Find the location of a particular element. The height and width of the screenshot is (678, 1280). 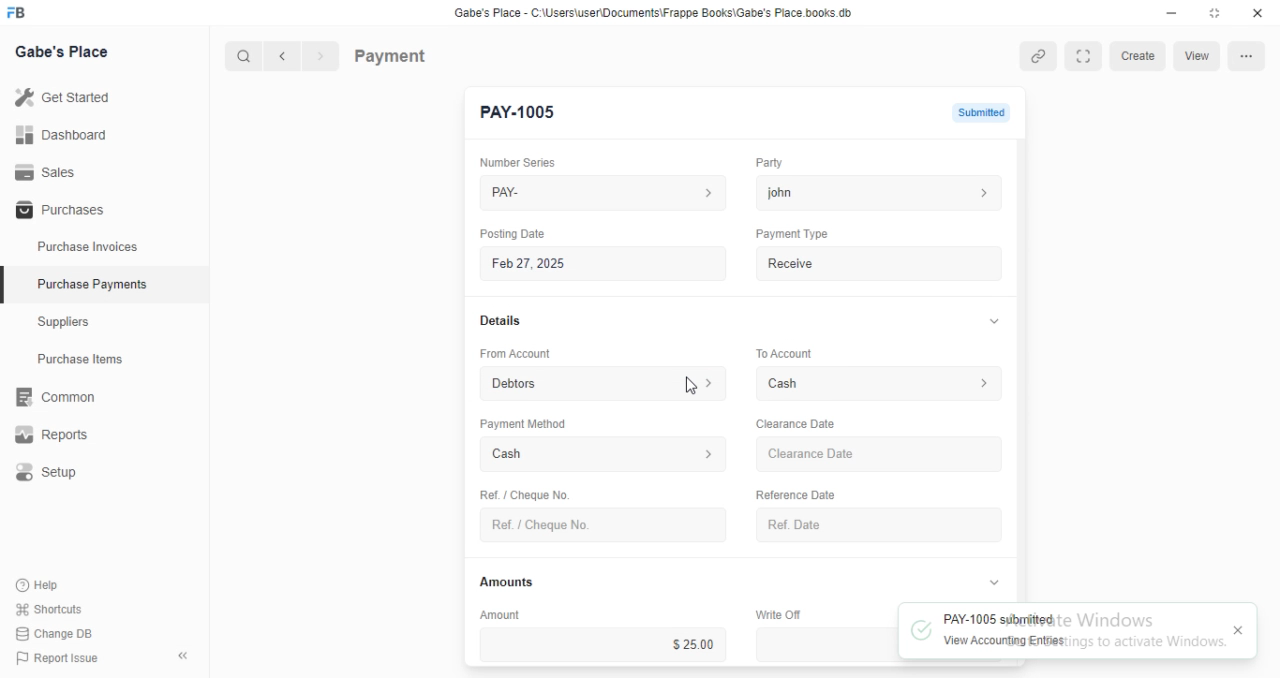

close is located at coordinates (1258, 13).